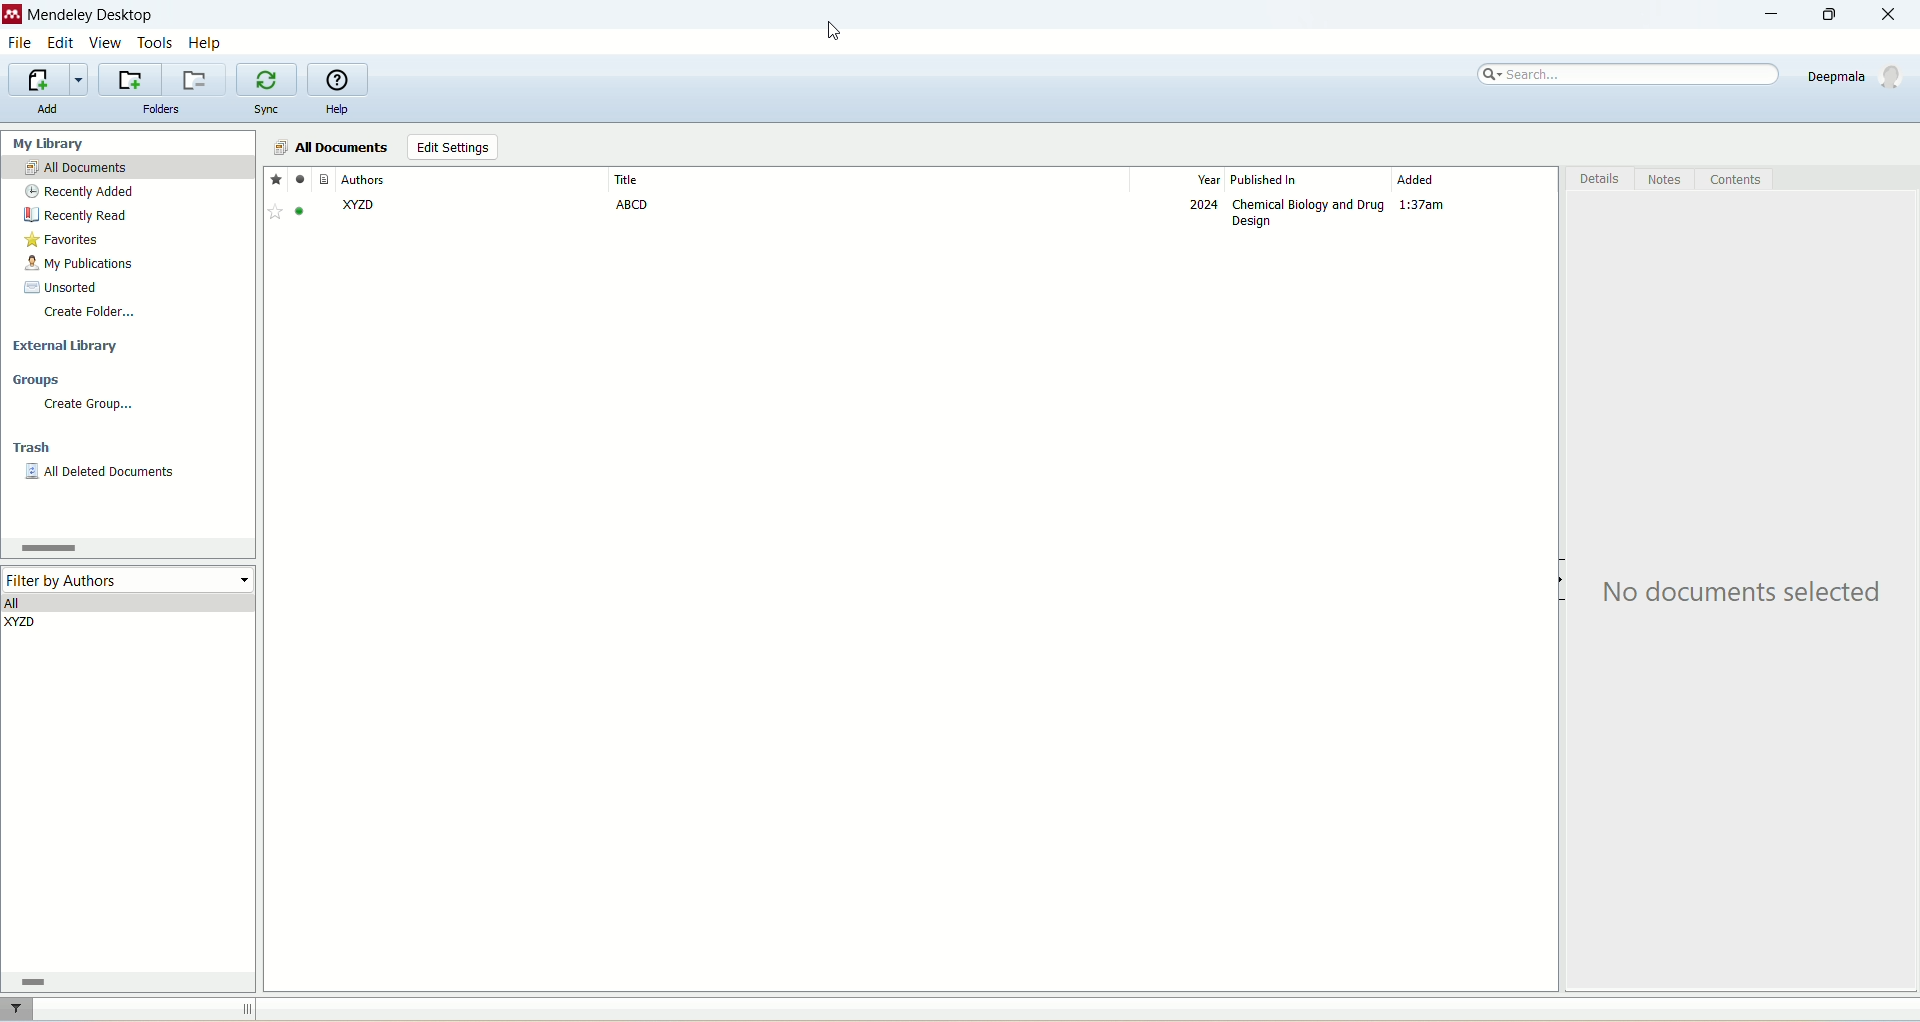 The height and width of the screenshot is (1022, 1920). I want to click on remove current folder, so click(197, 79).